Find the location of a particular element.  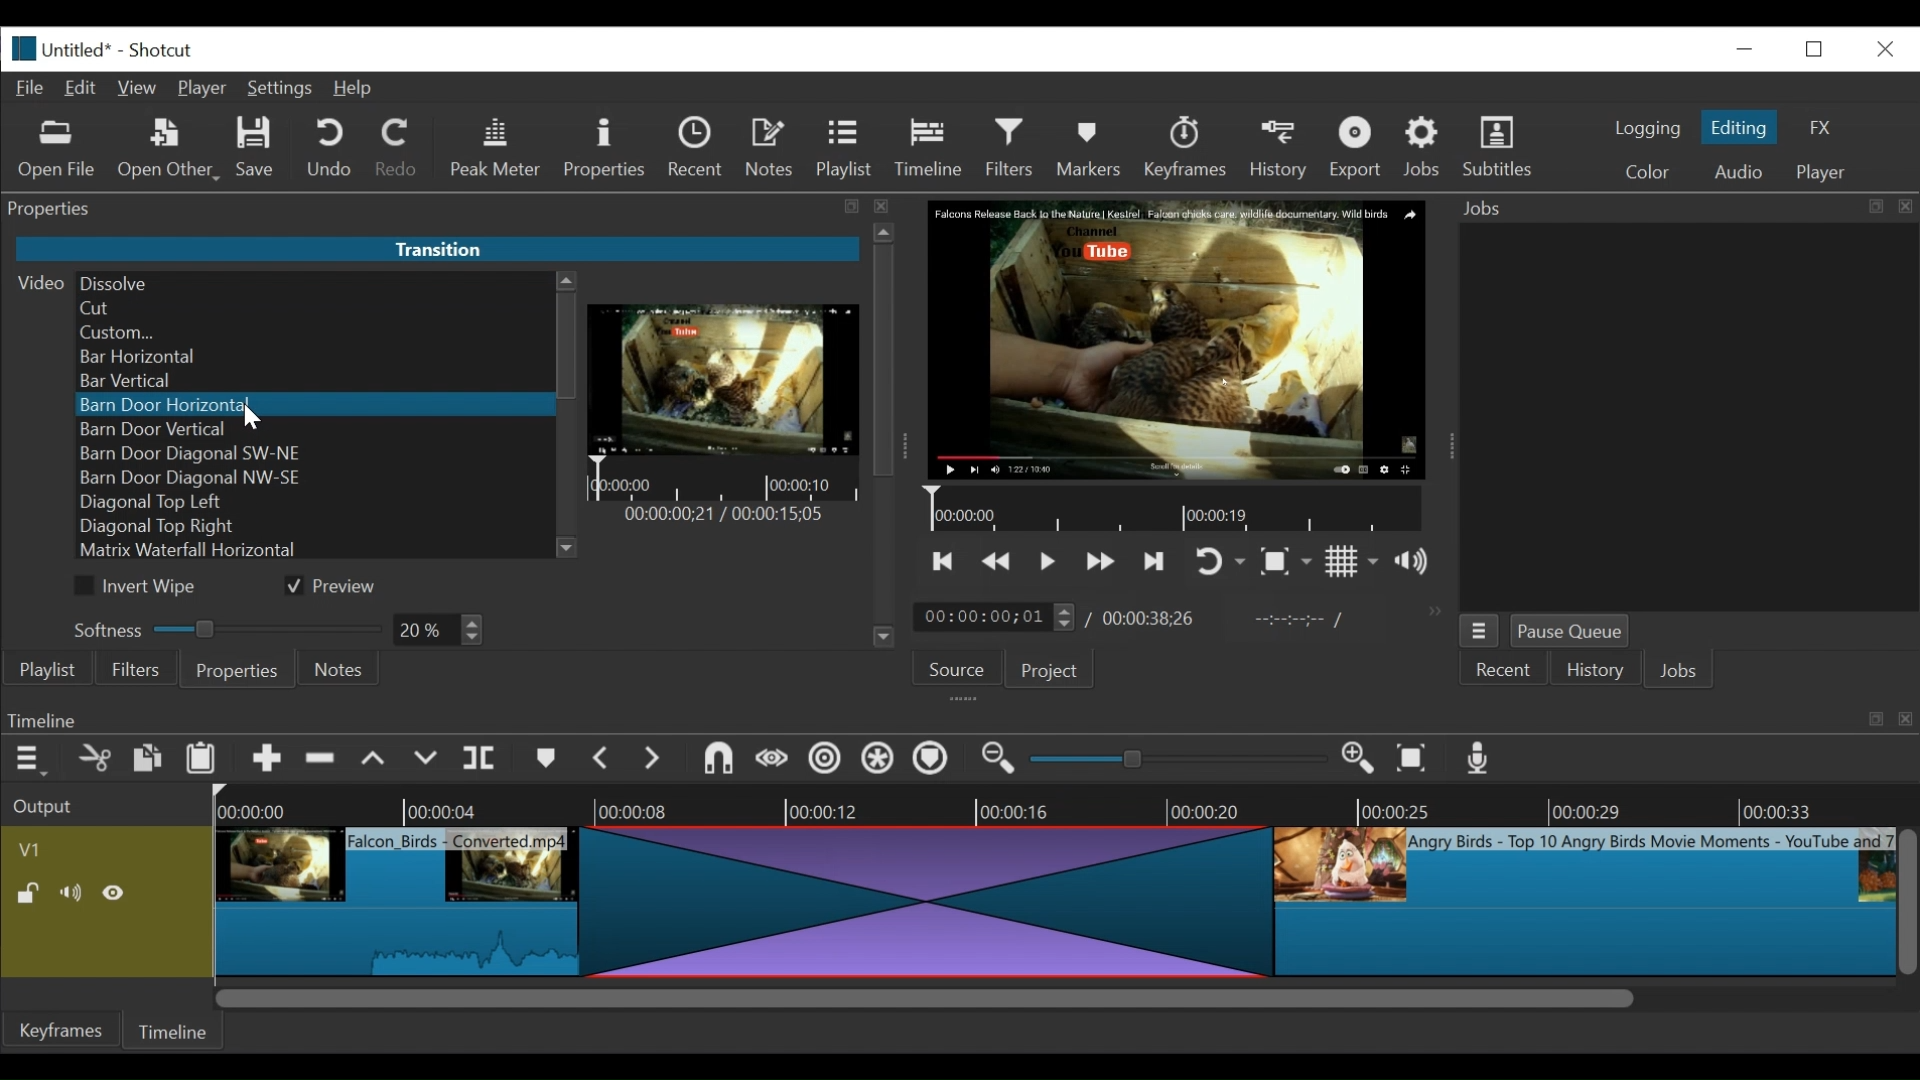

Ripple  is located at coordinates (825, 761).